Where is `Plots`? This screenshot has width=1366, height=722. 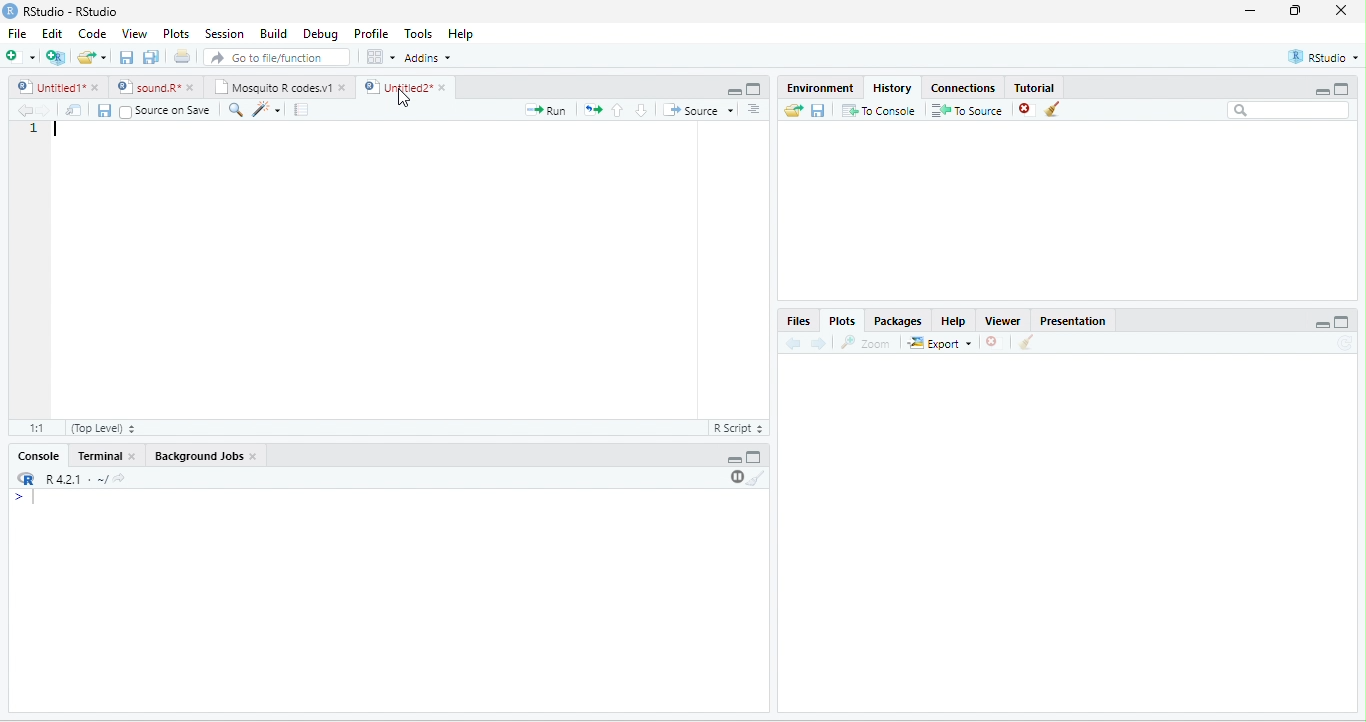
Plots is located at coordinates (843, 322).